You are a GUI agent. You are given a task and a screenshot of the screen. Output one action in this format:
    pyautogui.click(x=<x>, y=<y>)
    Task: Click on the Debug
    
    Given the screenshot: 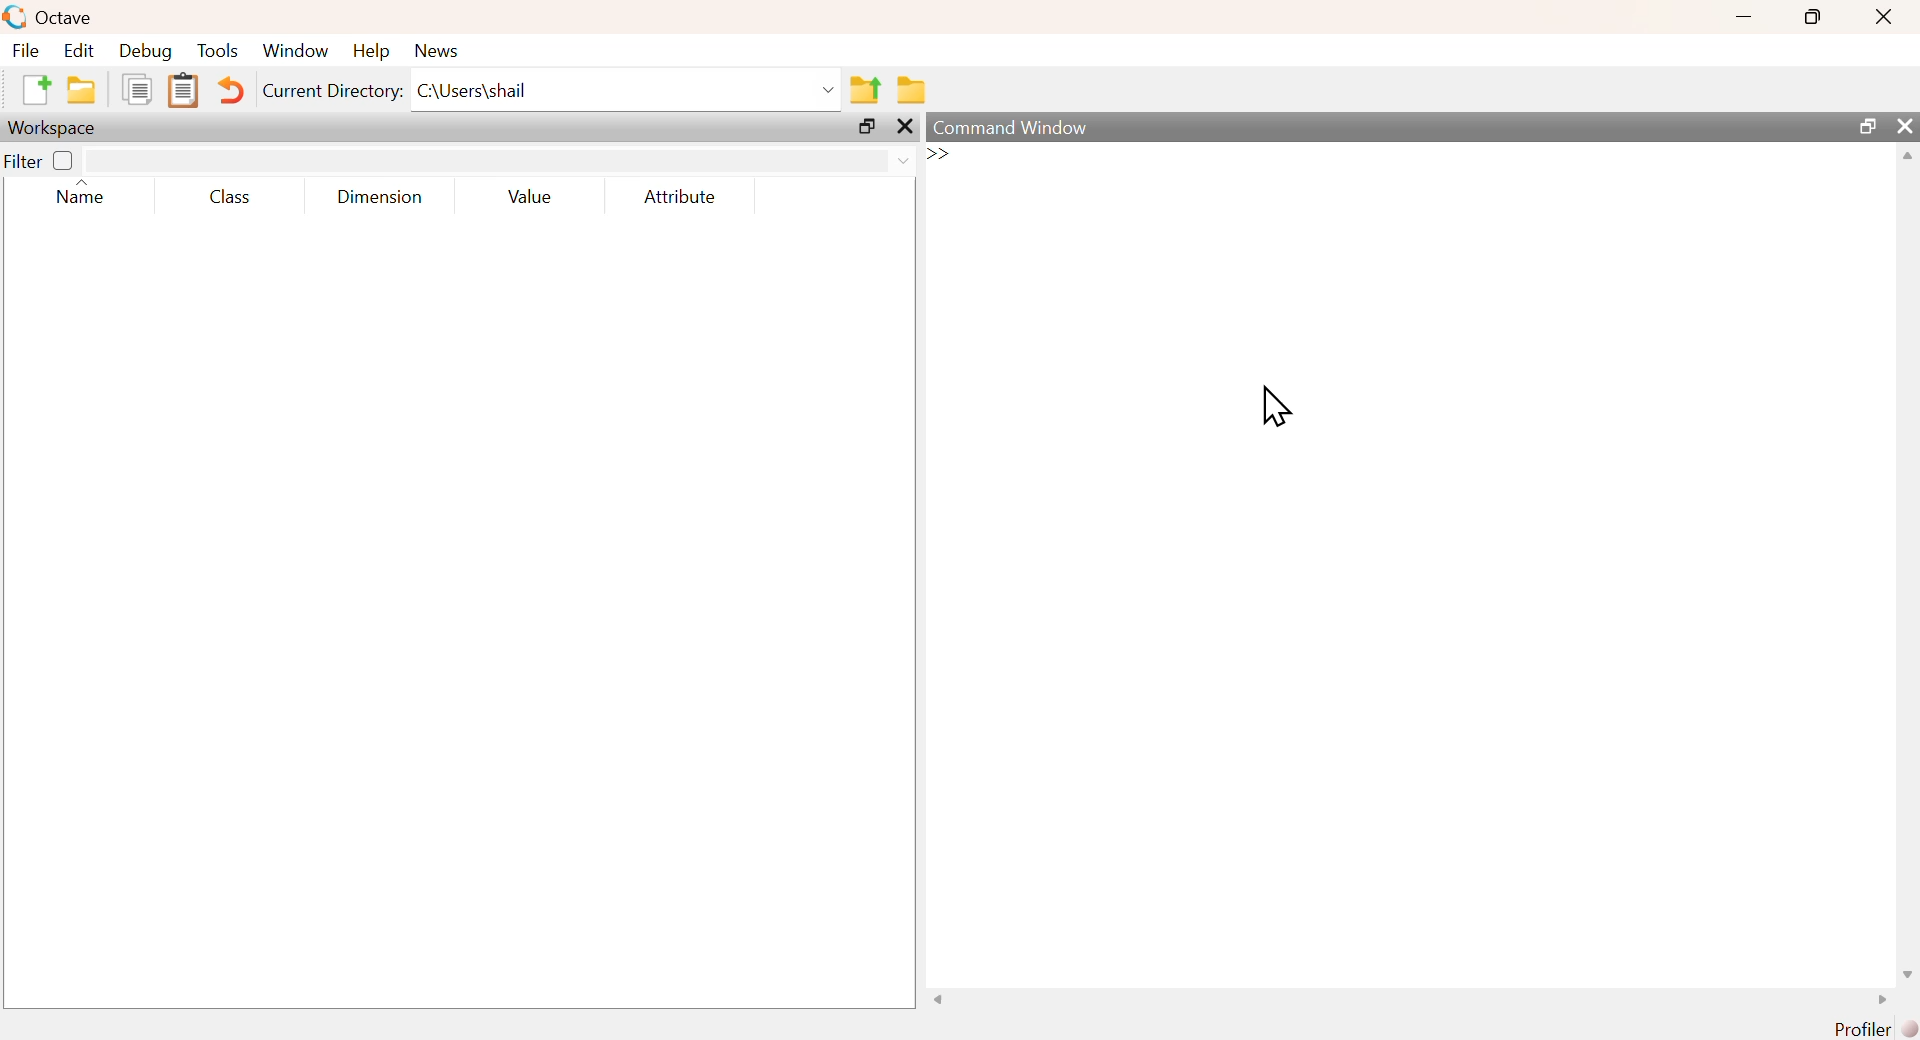 What is the action you would take?
    pyautogui.click(x=146, y=51)
    